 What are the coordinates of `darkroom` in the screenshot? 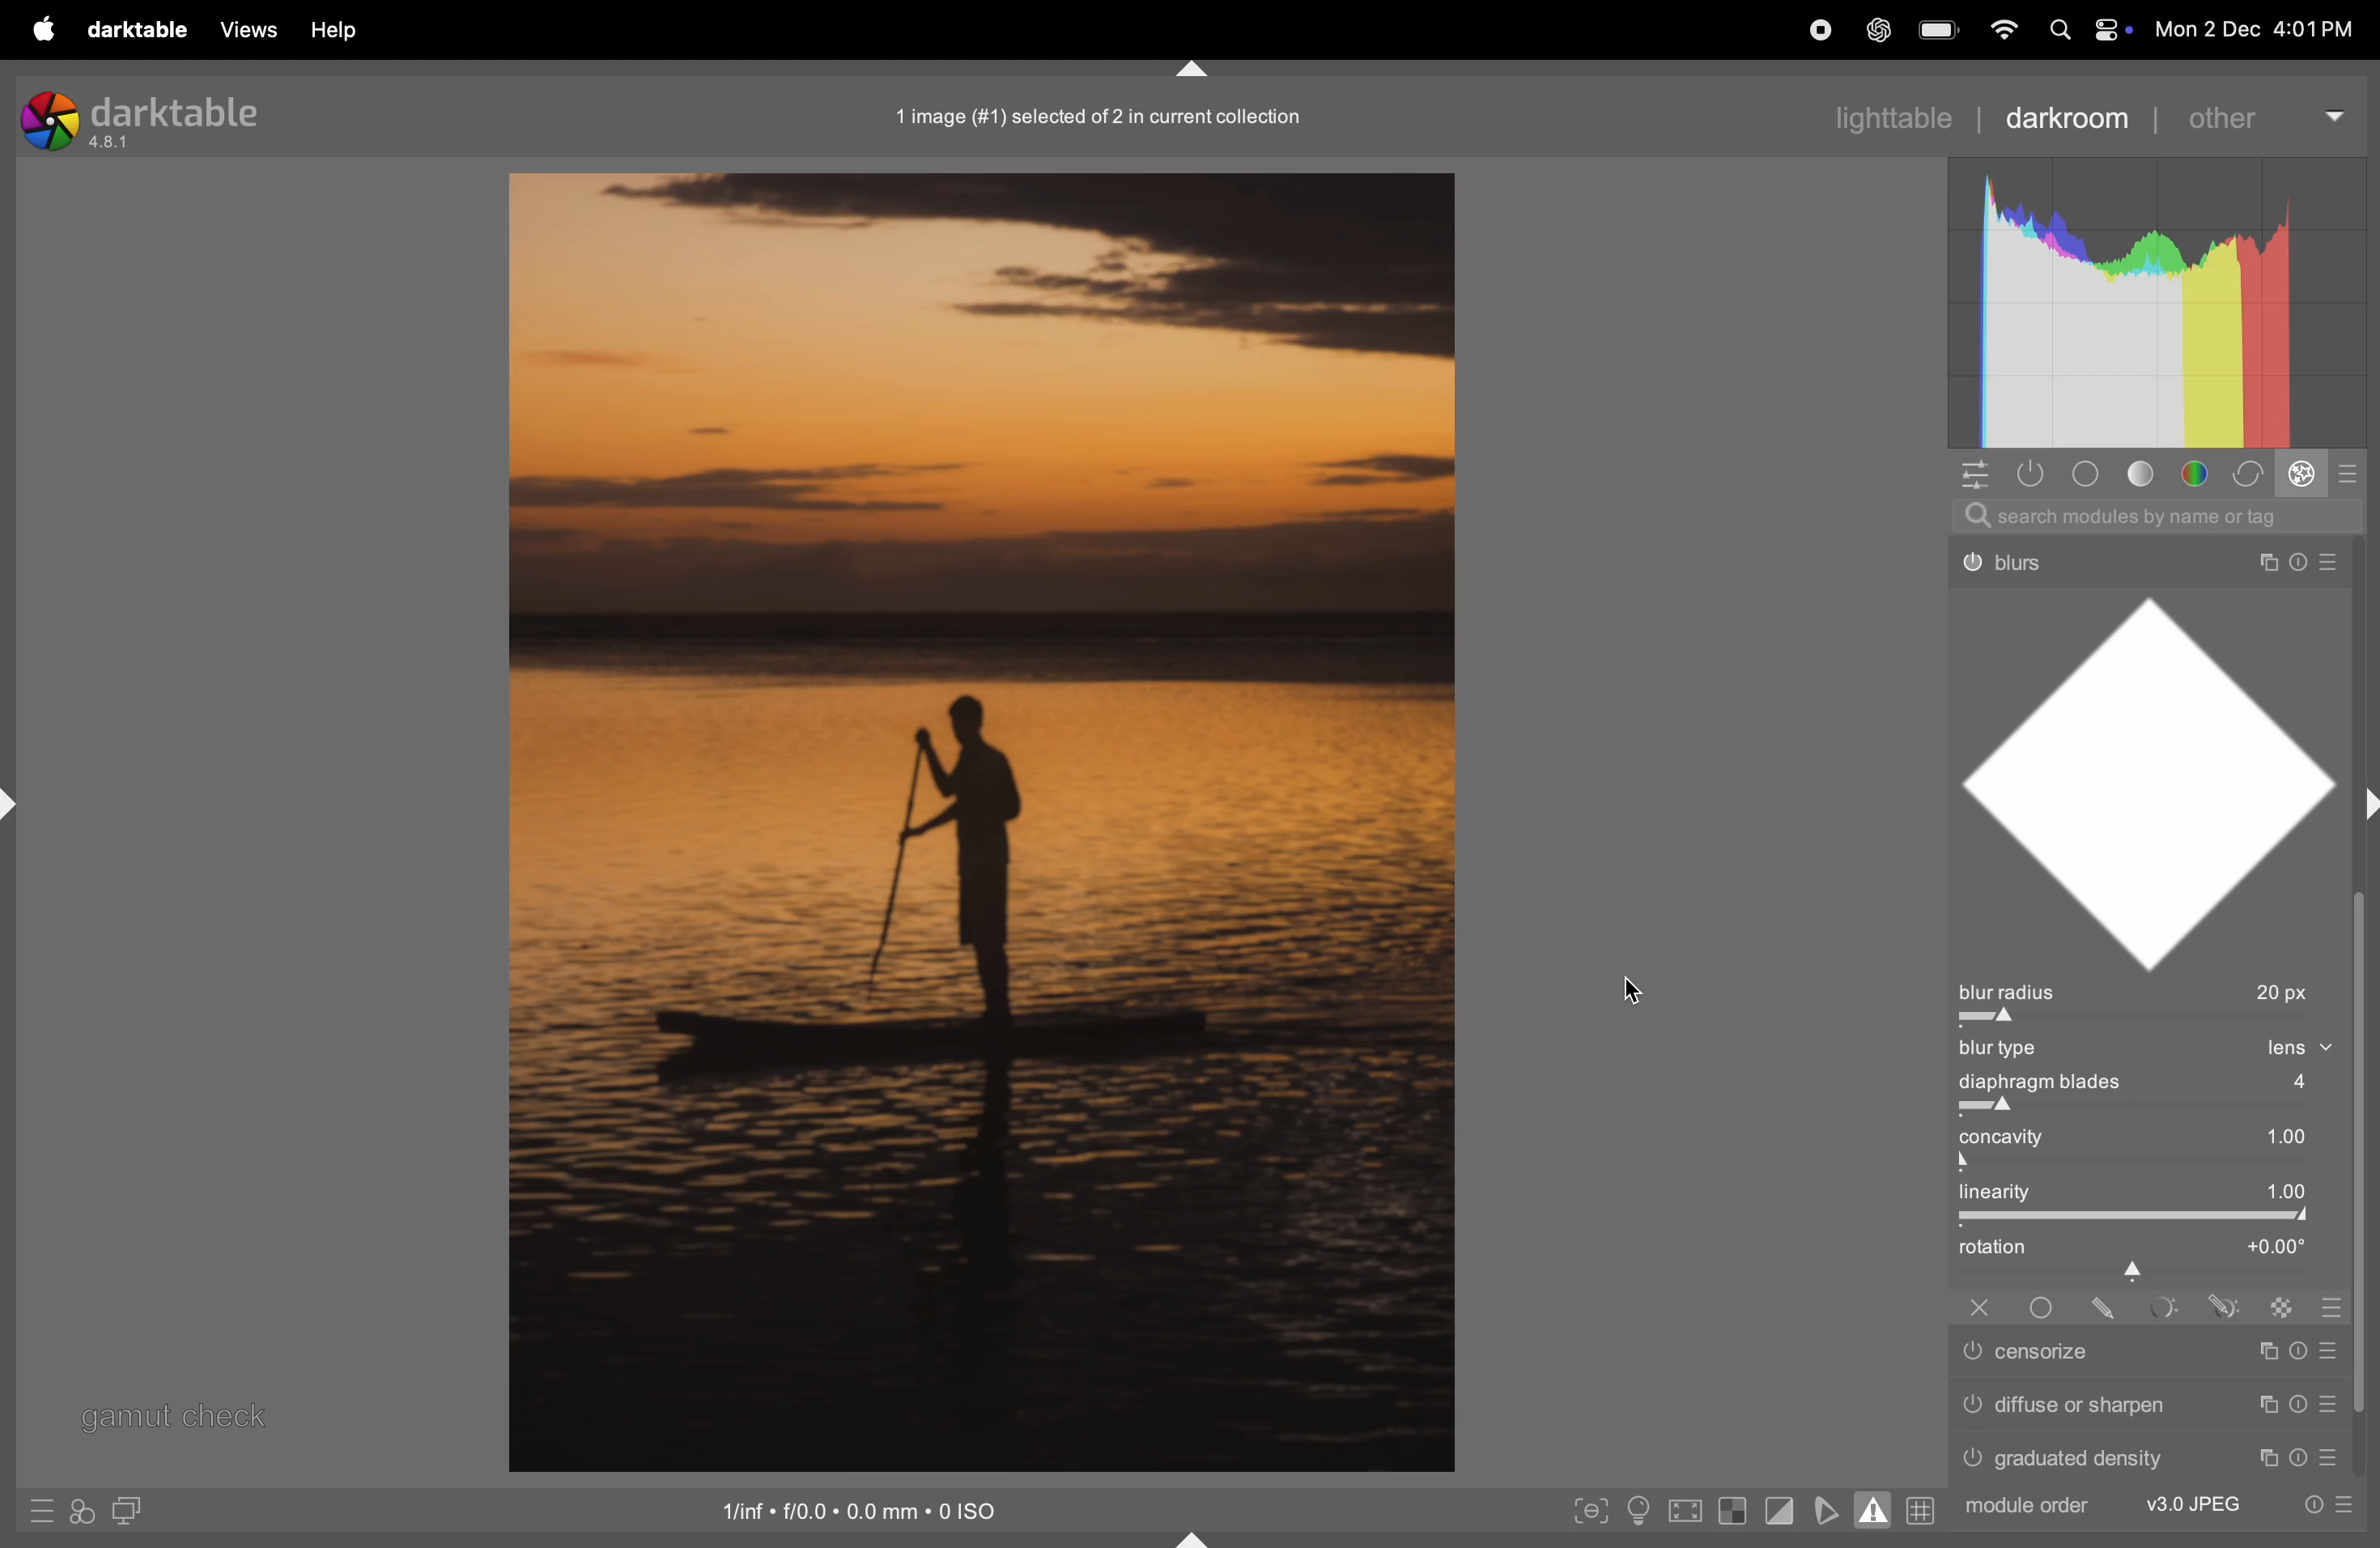 It's located at (2070, 117).